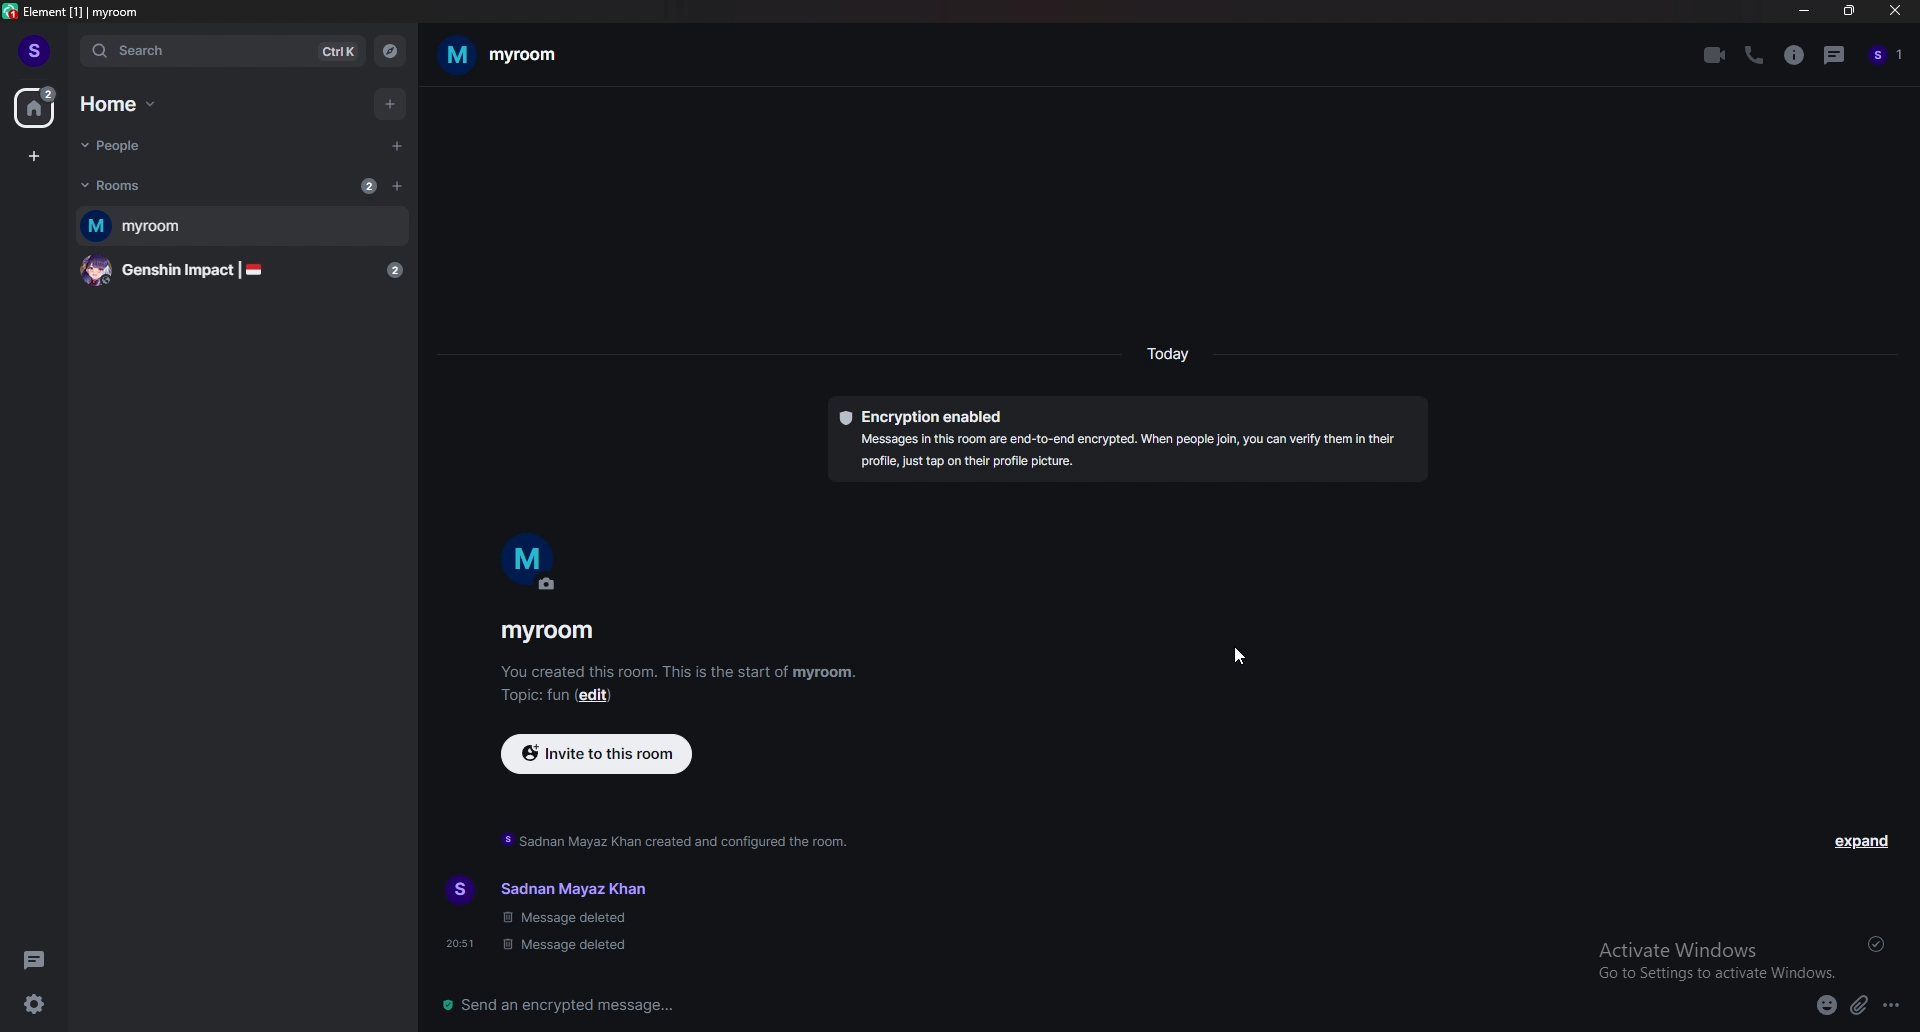 This screenshot has height=1032, width=1920. I want to click on close, so click(1891, 12).